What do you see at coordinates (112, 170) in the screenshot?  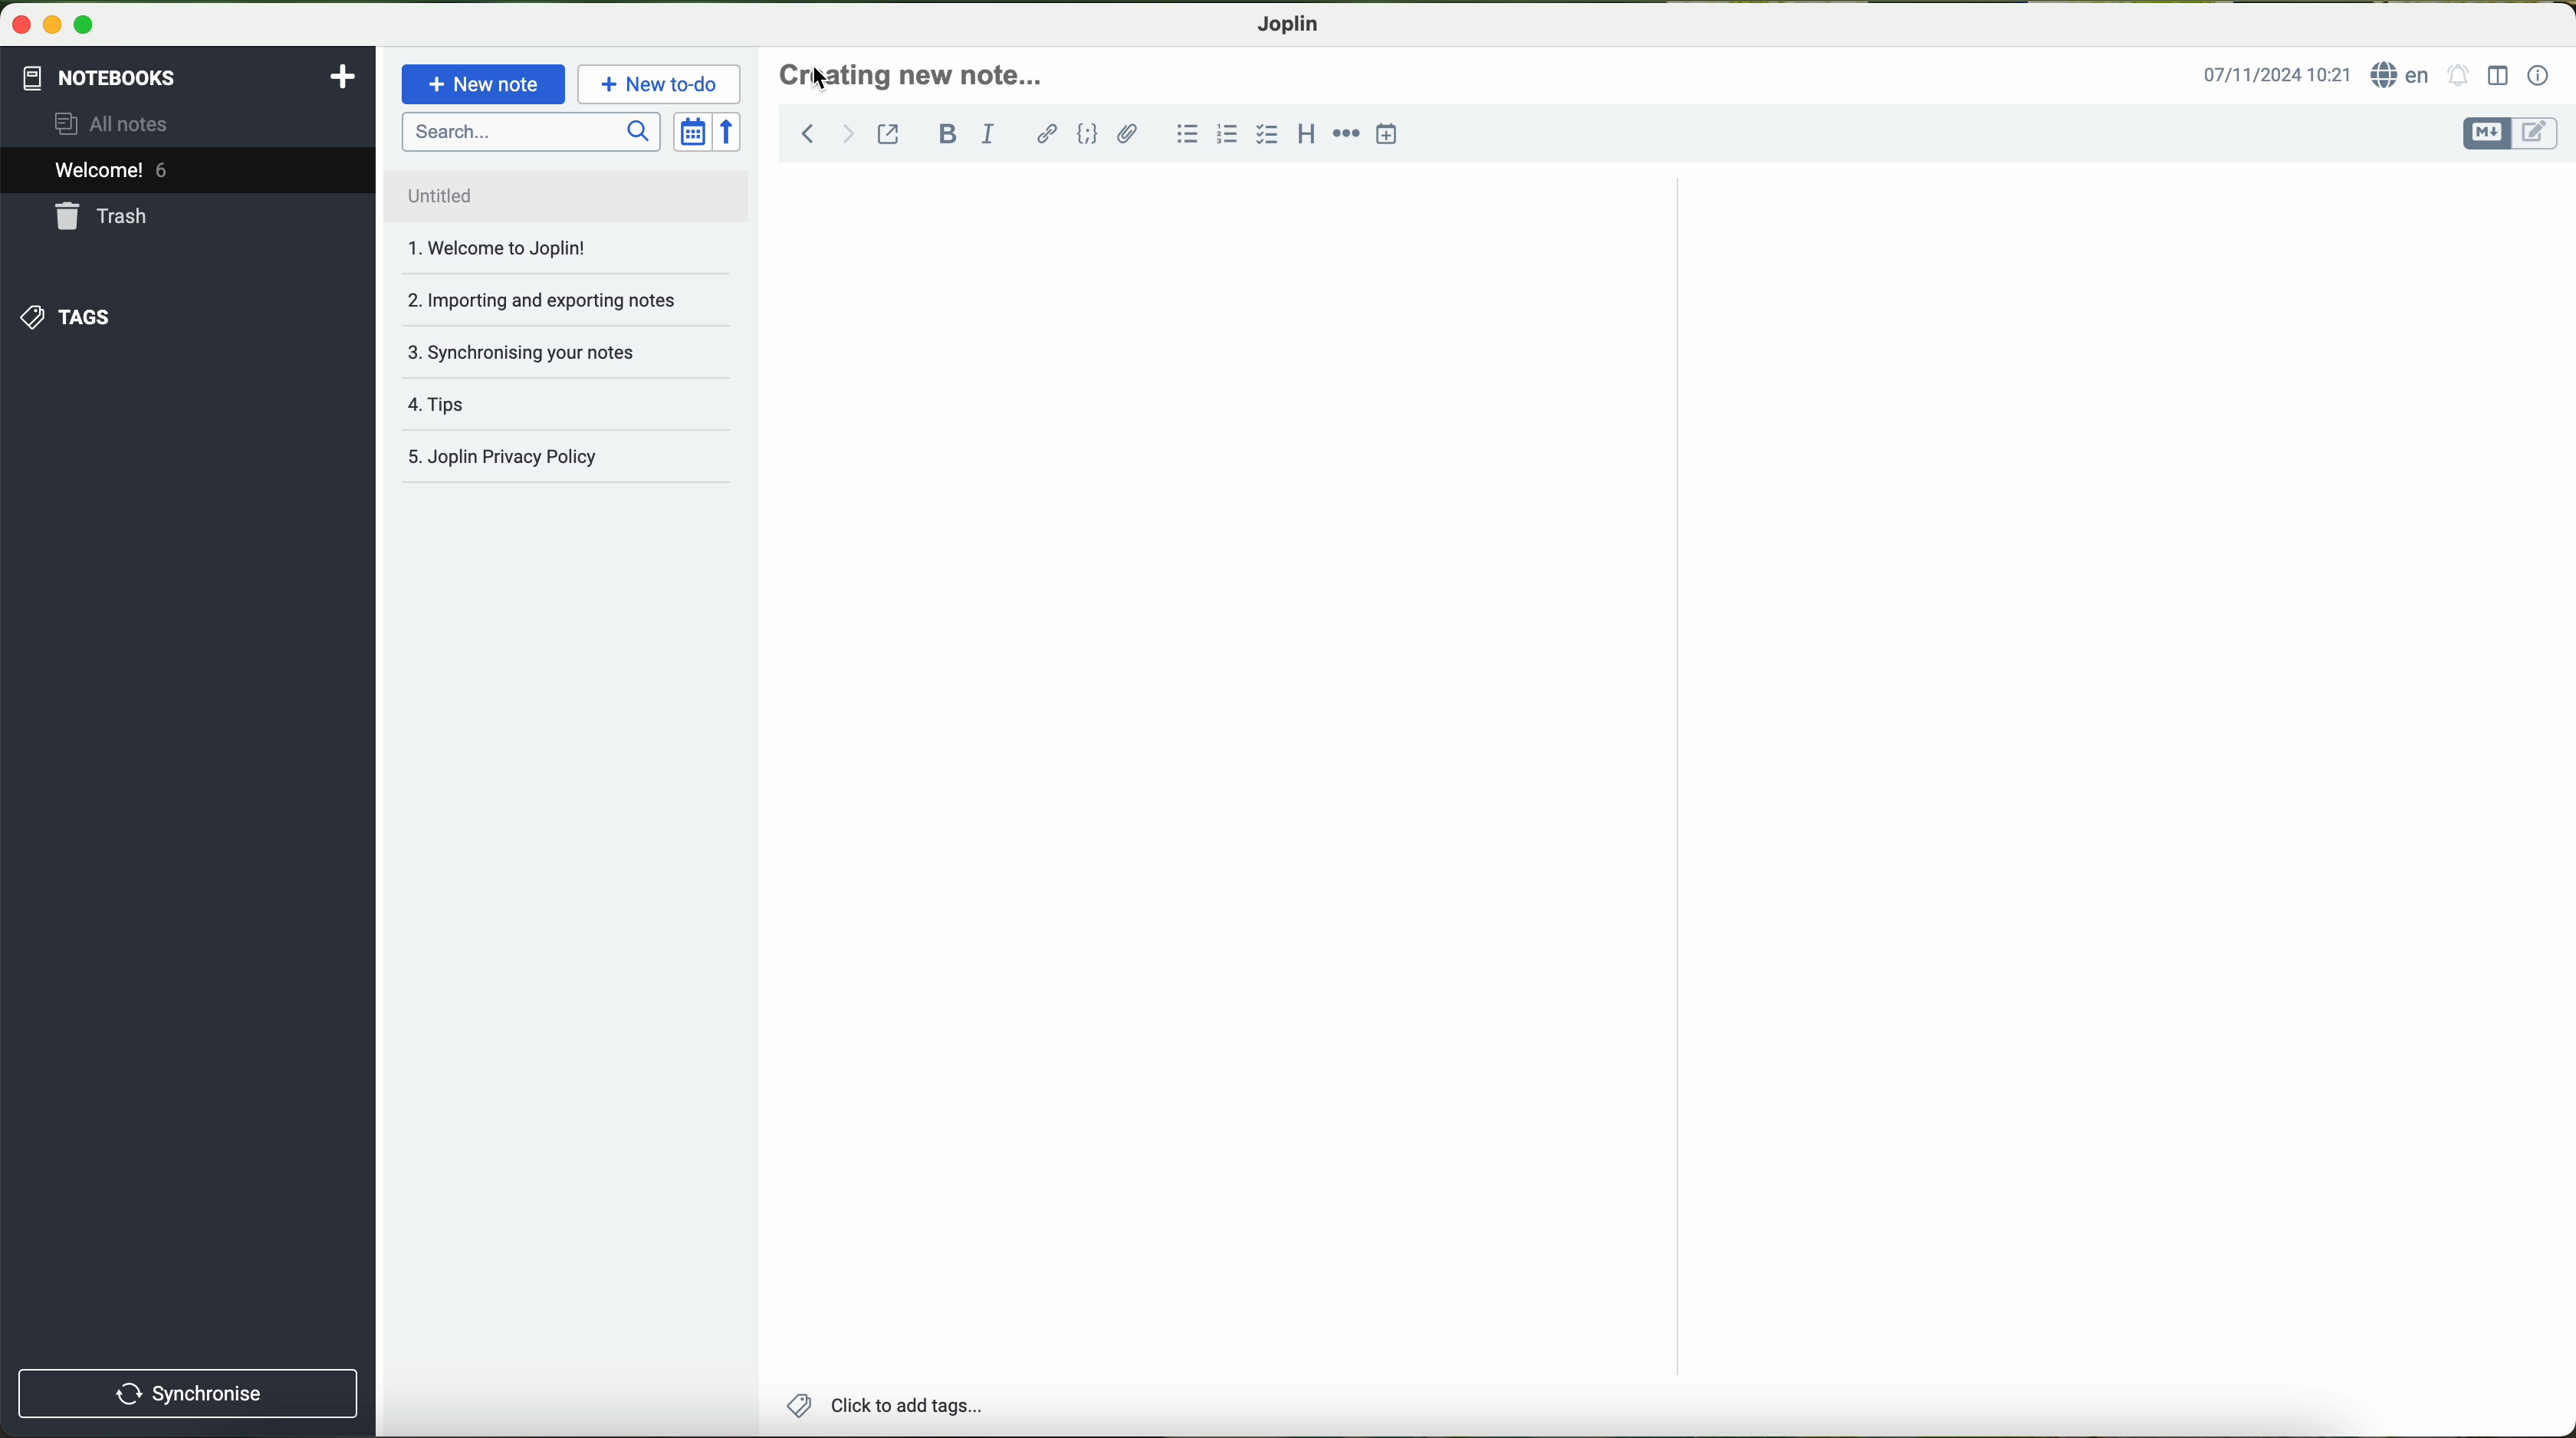 I see `welcome 5` at bounding box center [112, 170].